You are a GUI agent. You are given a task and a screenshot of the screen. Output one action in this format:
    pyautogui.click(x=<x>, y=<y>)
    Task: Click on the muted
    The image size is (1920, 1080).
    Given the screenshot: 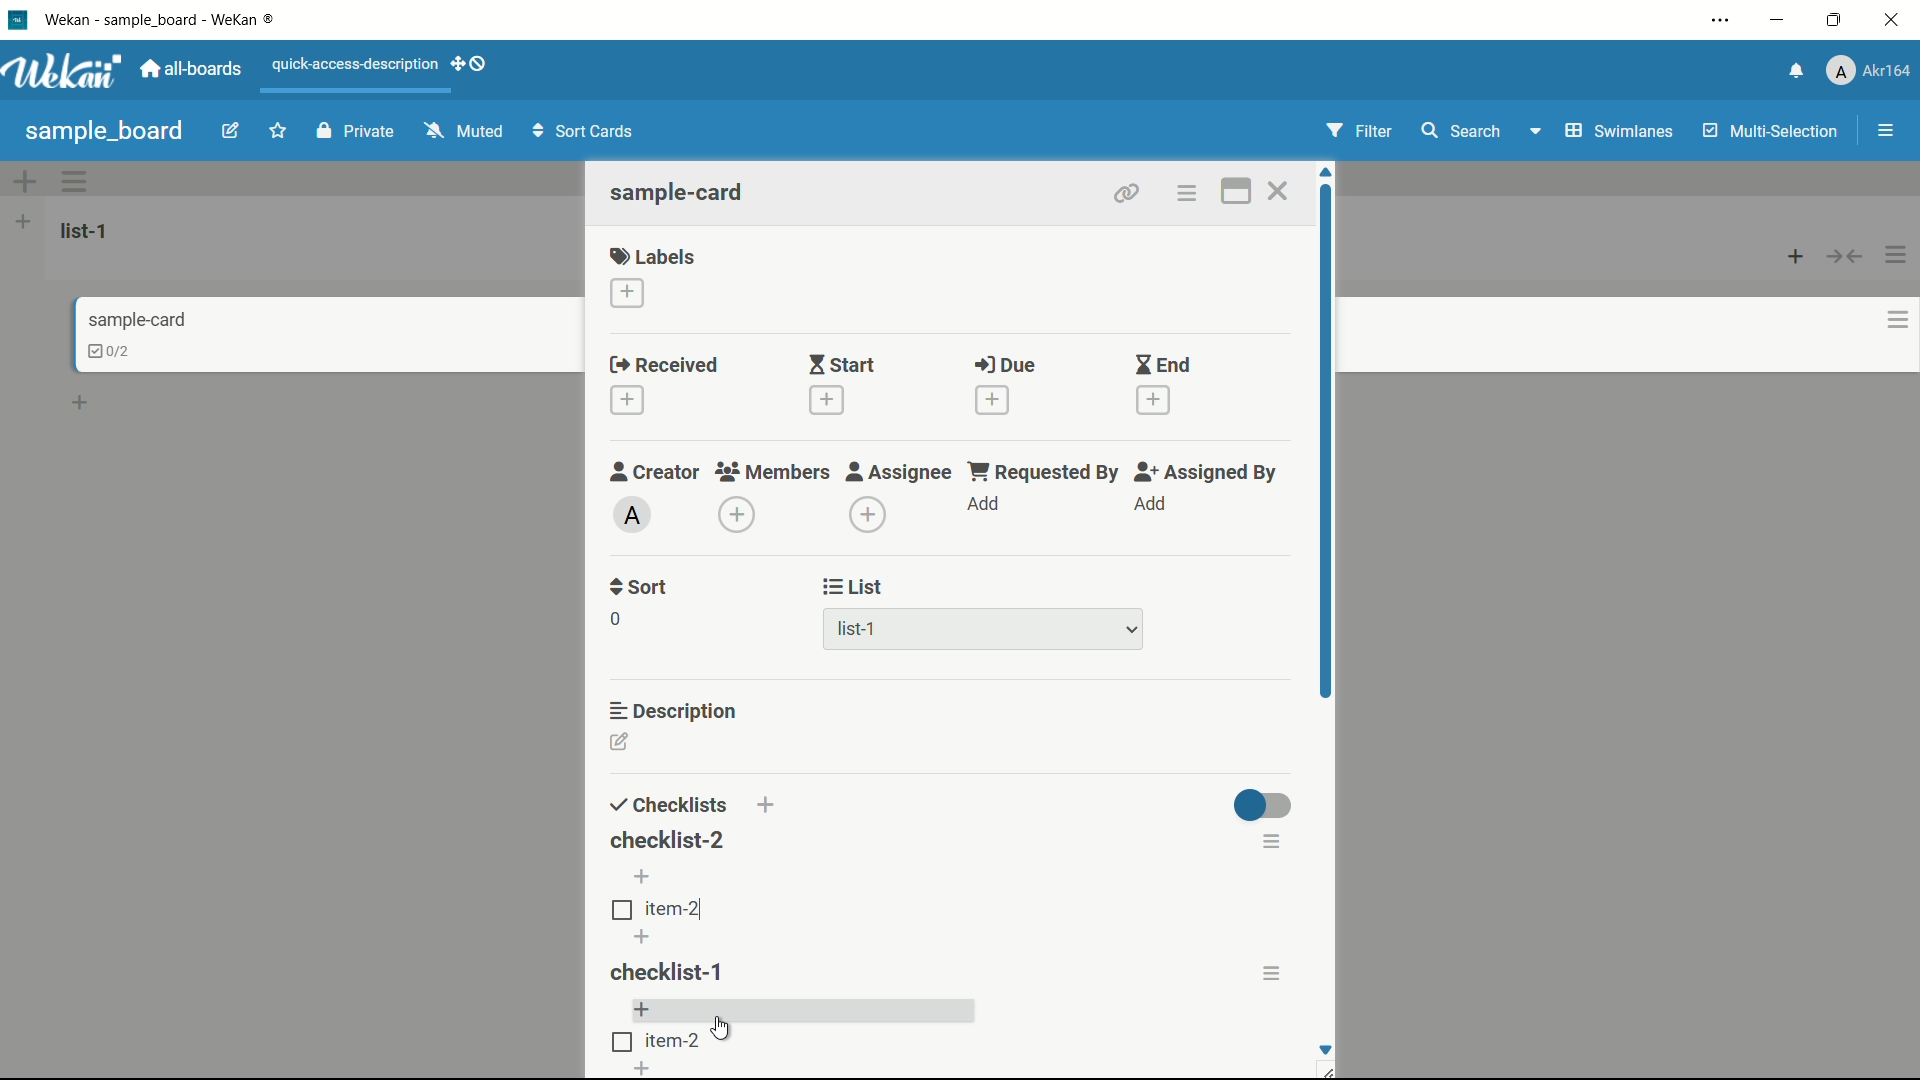 What is the action you would take?
    pyautogui.click(x=461, y=132)
    